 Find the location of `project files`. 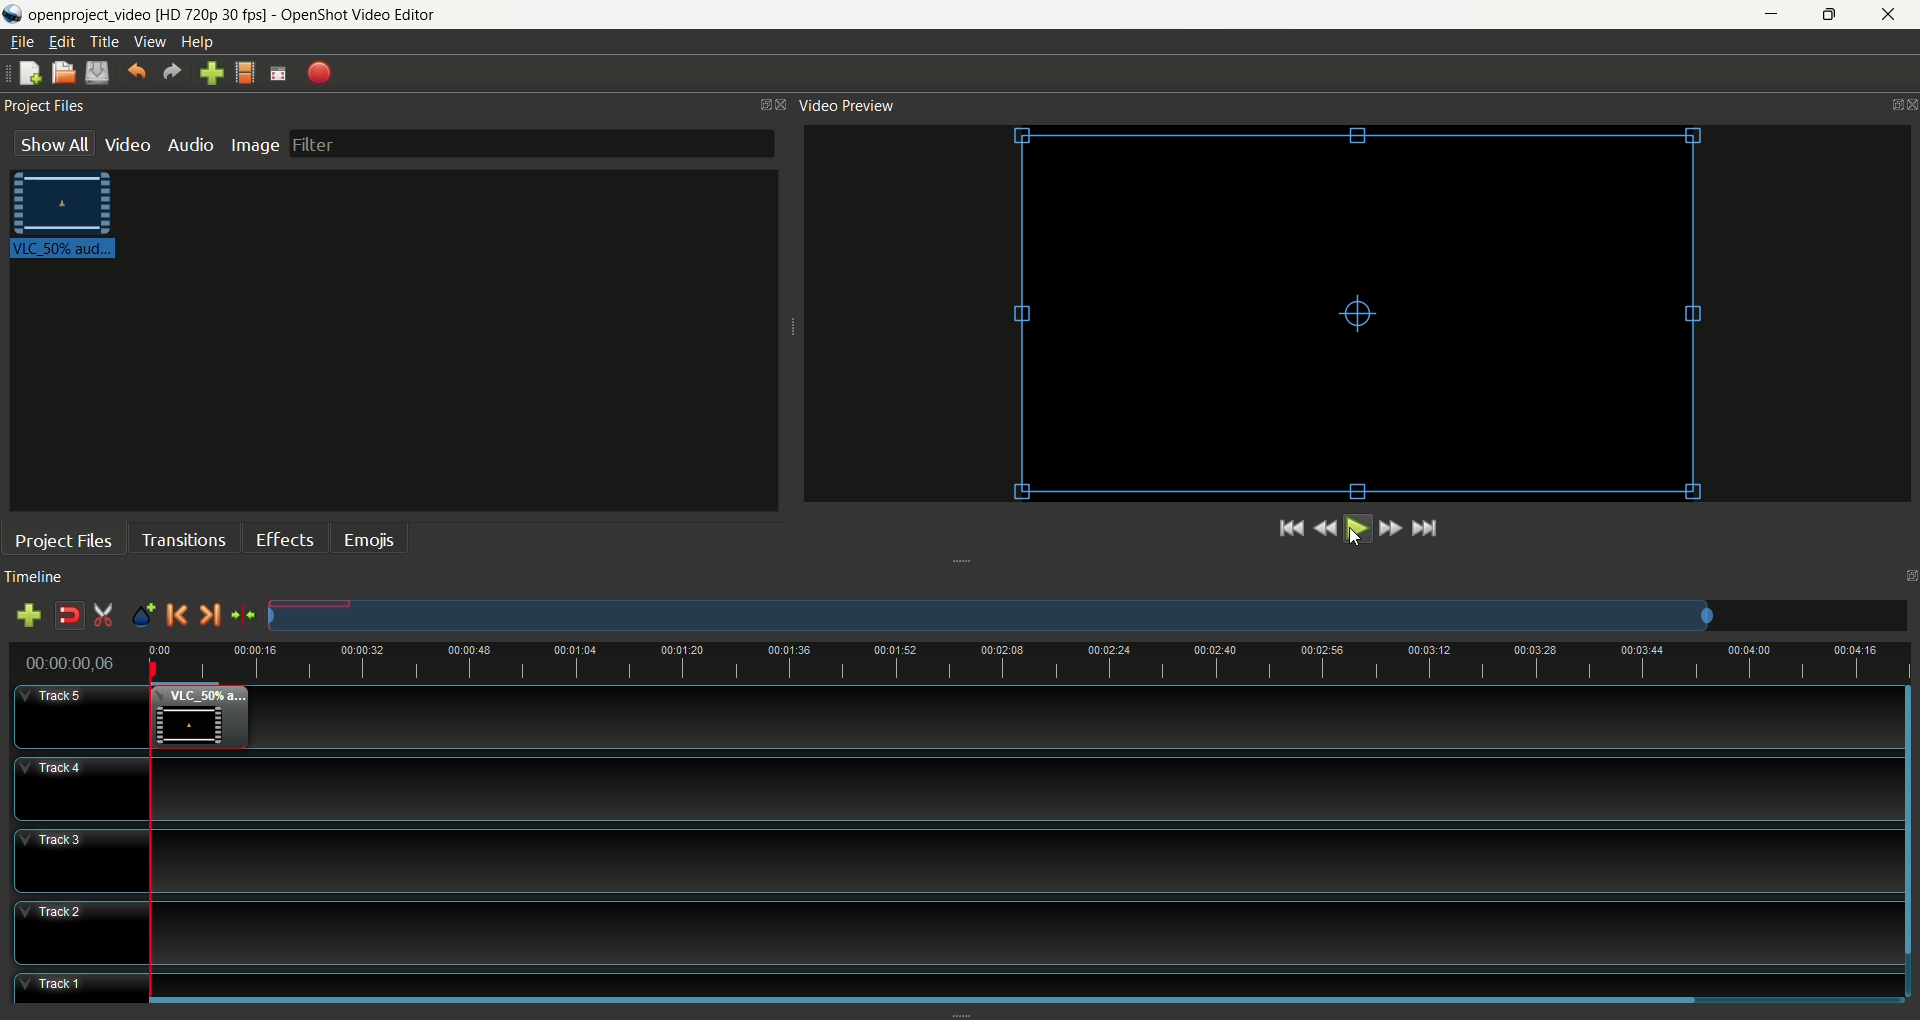

project files is located at coordinates (44, 103).